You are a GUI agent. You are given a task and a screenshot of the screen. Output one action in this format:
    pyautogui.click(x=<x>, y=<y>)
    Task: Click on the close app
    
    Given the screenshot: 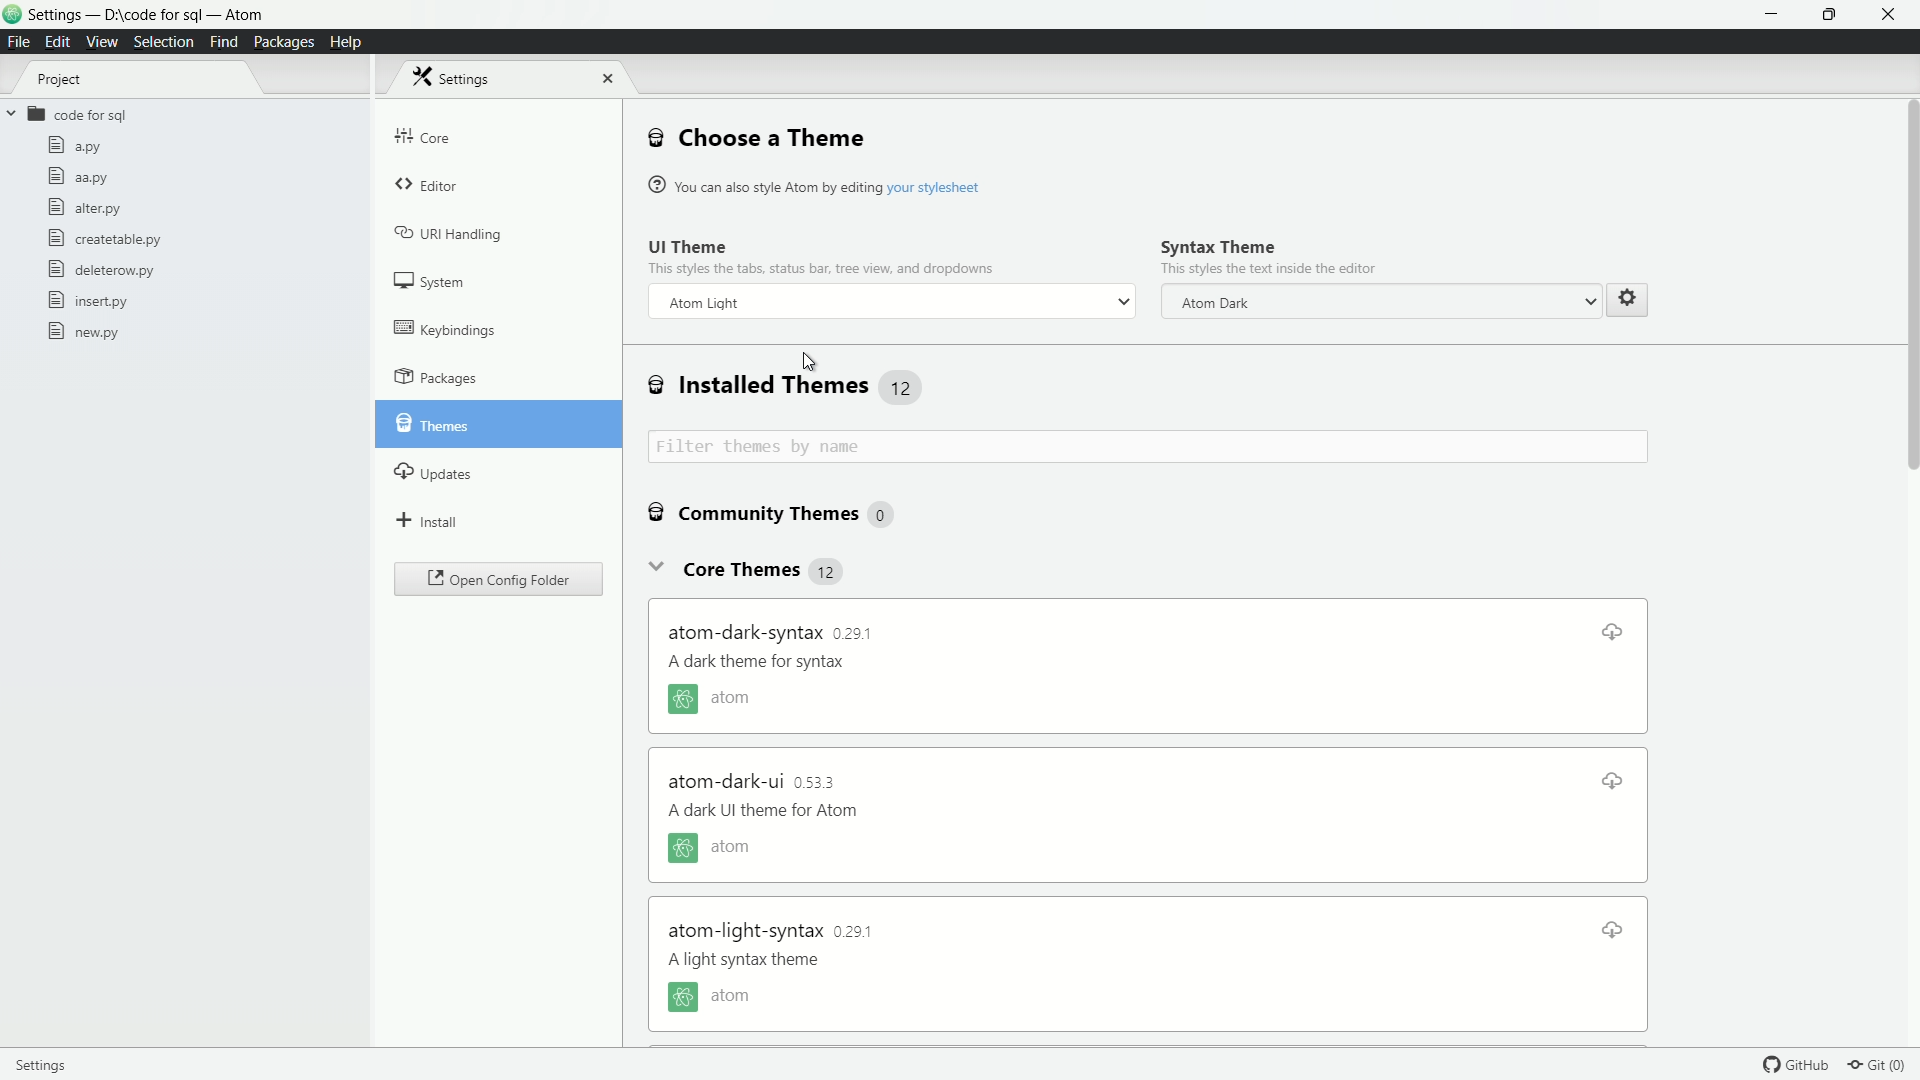 What is the action you would take?
    pyautogui.click(x=1895, y=15)
    